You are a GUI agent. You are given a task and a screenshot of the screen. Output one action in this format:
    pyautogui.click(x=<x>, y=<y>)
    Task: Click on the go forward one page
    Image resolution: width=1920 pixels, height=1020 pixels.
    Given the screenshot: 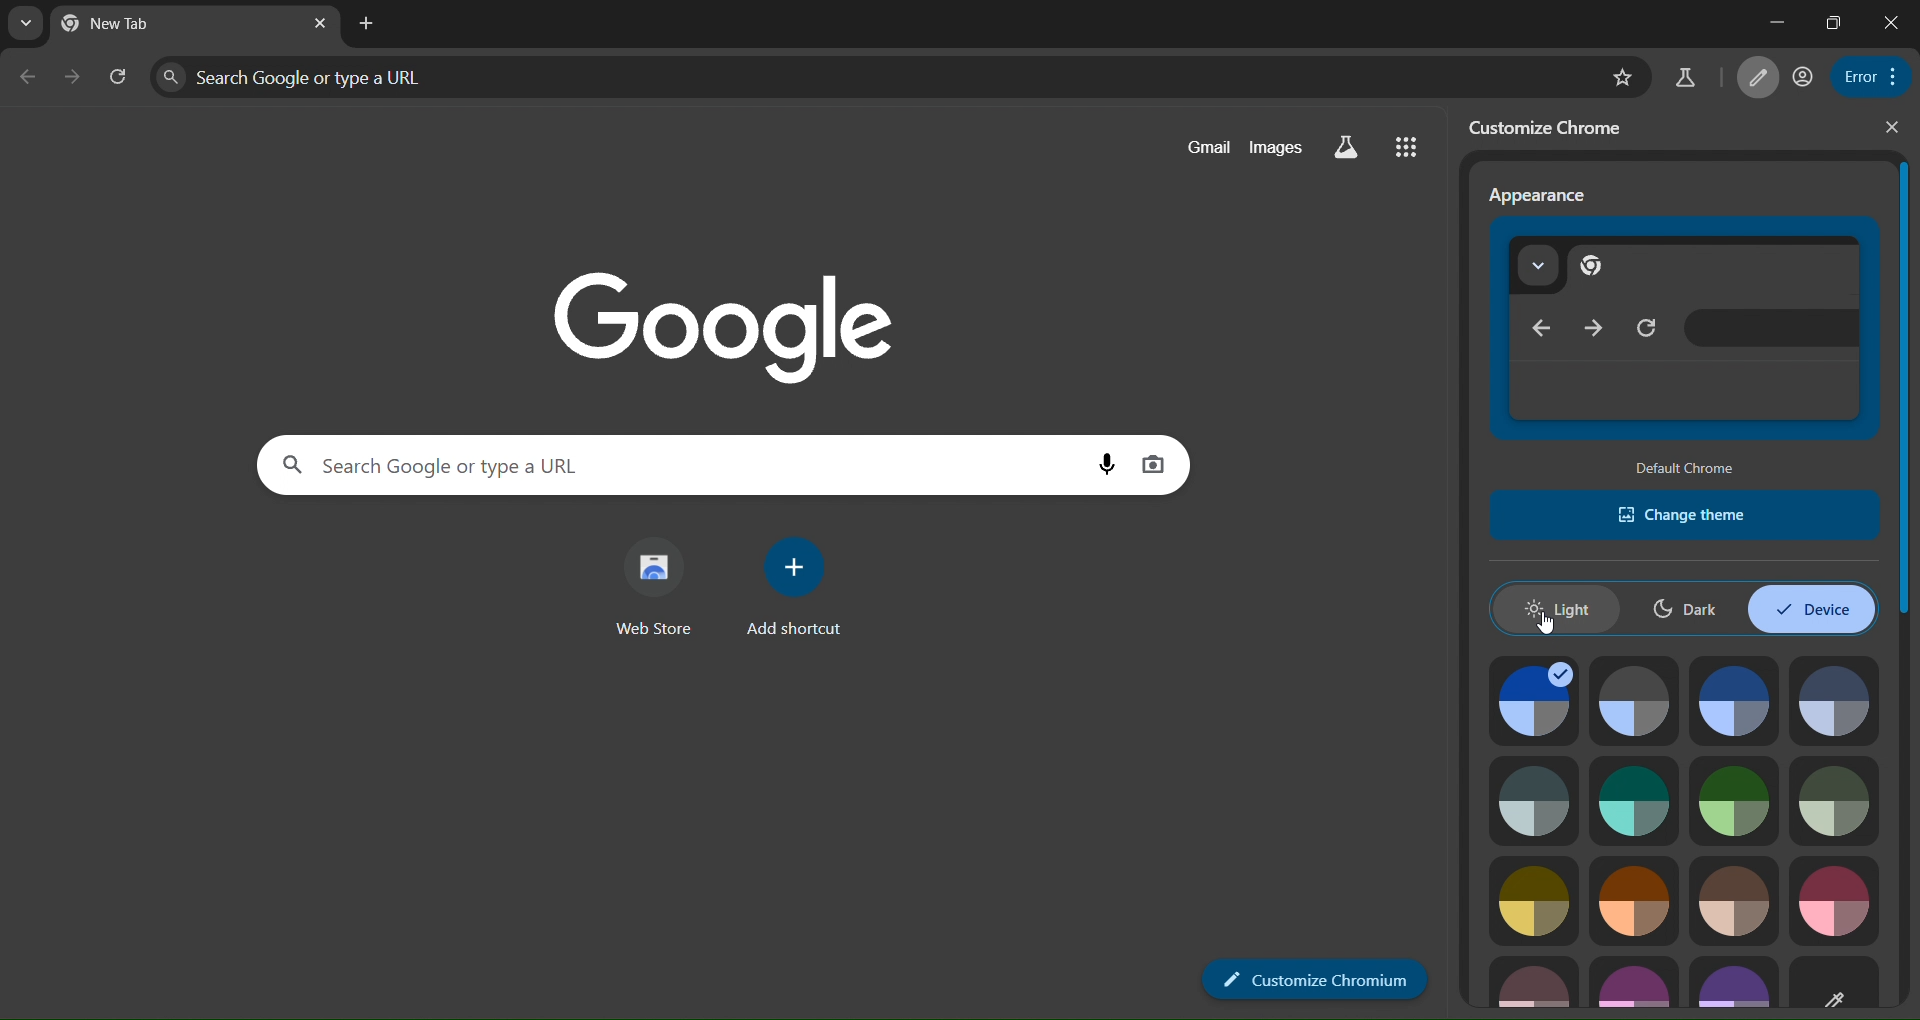 What is the action you would take?
    pyautogui.click(x=76, y=79)
    